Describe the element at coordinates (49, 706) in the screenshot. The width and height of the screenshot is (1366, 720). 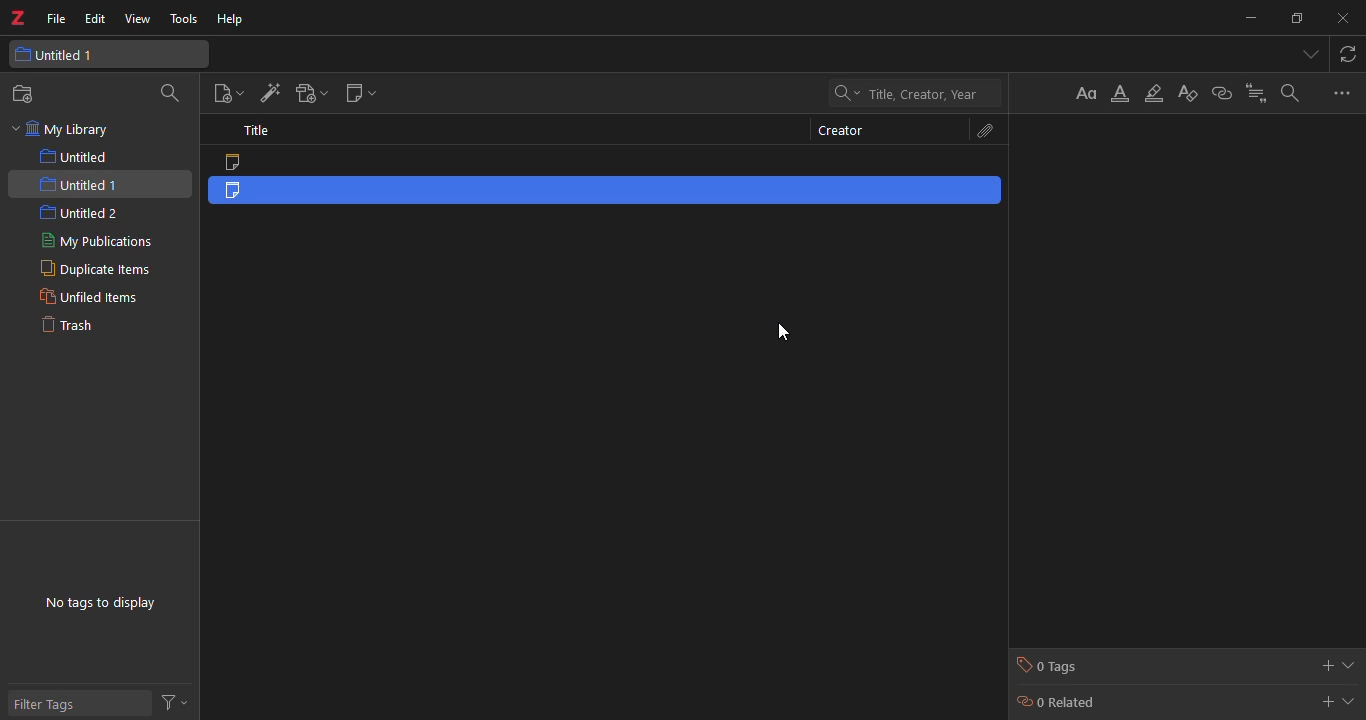
I see `filter tags` at that location.